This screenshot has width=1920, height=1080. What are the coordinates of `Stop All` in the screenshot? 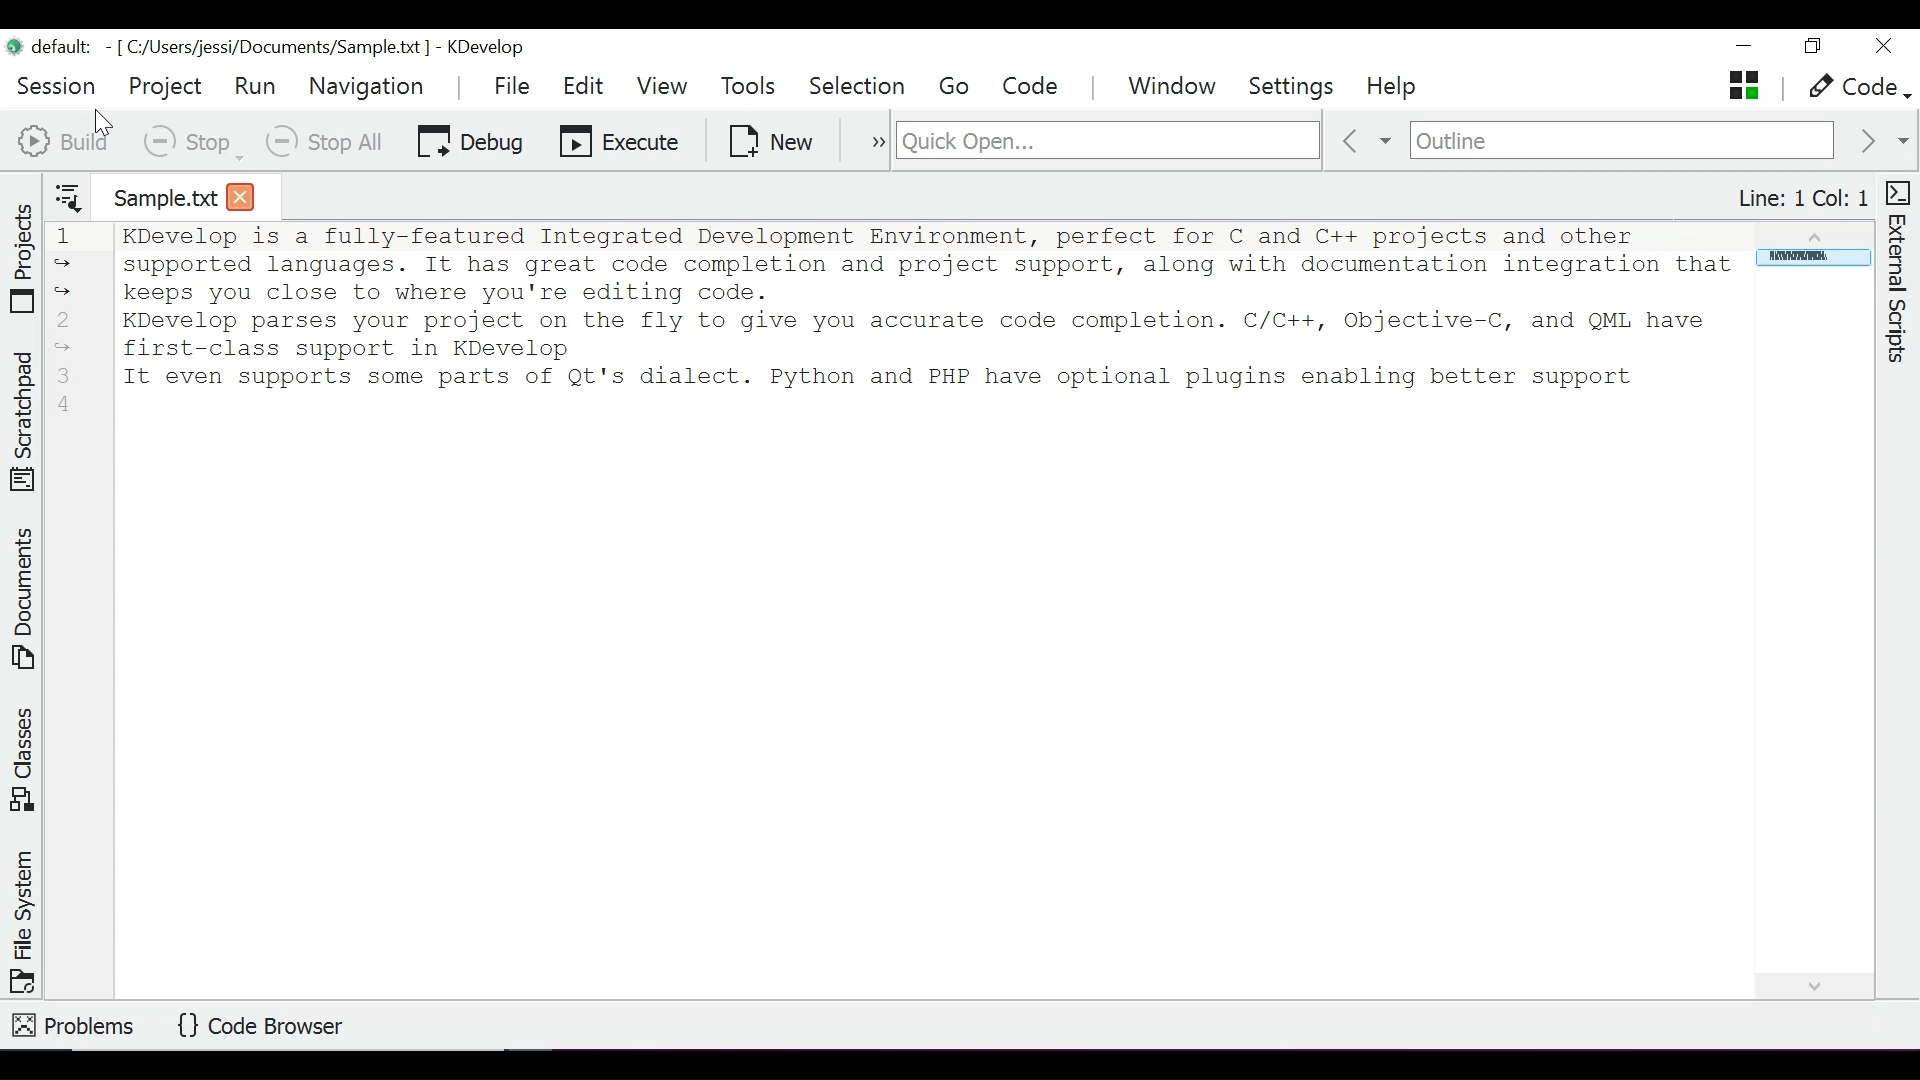 It's located at (328, 142).